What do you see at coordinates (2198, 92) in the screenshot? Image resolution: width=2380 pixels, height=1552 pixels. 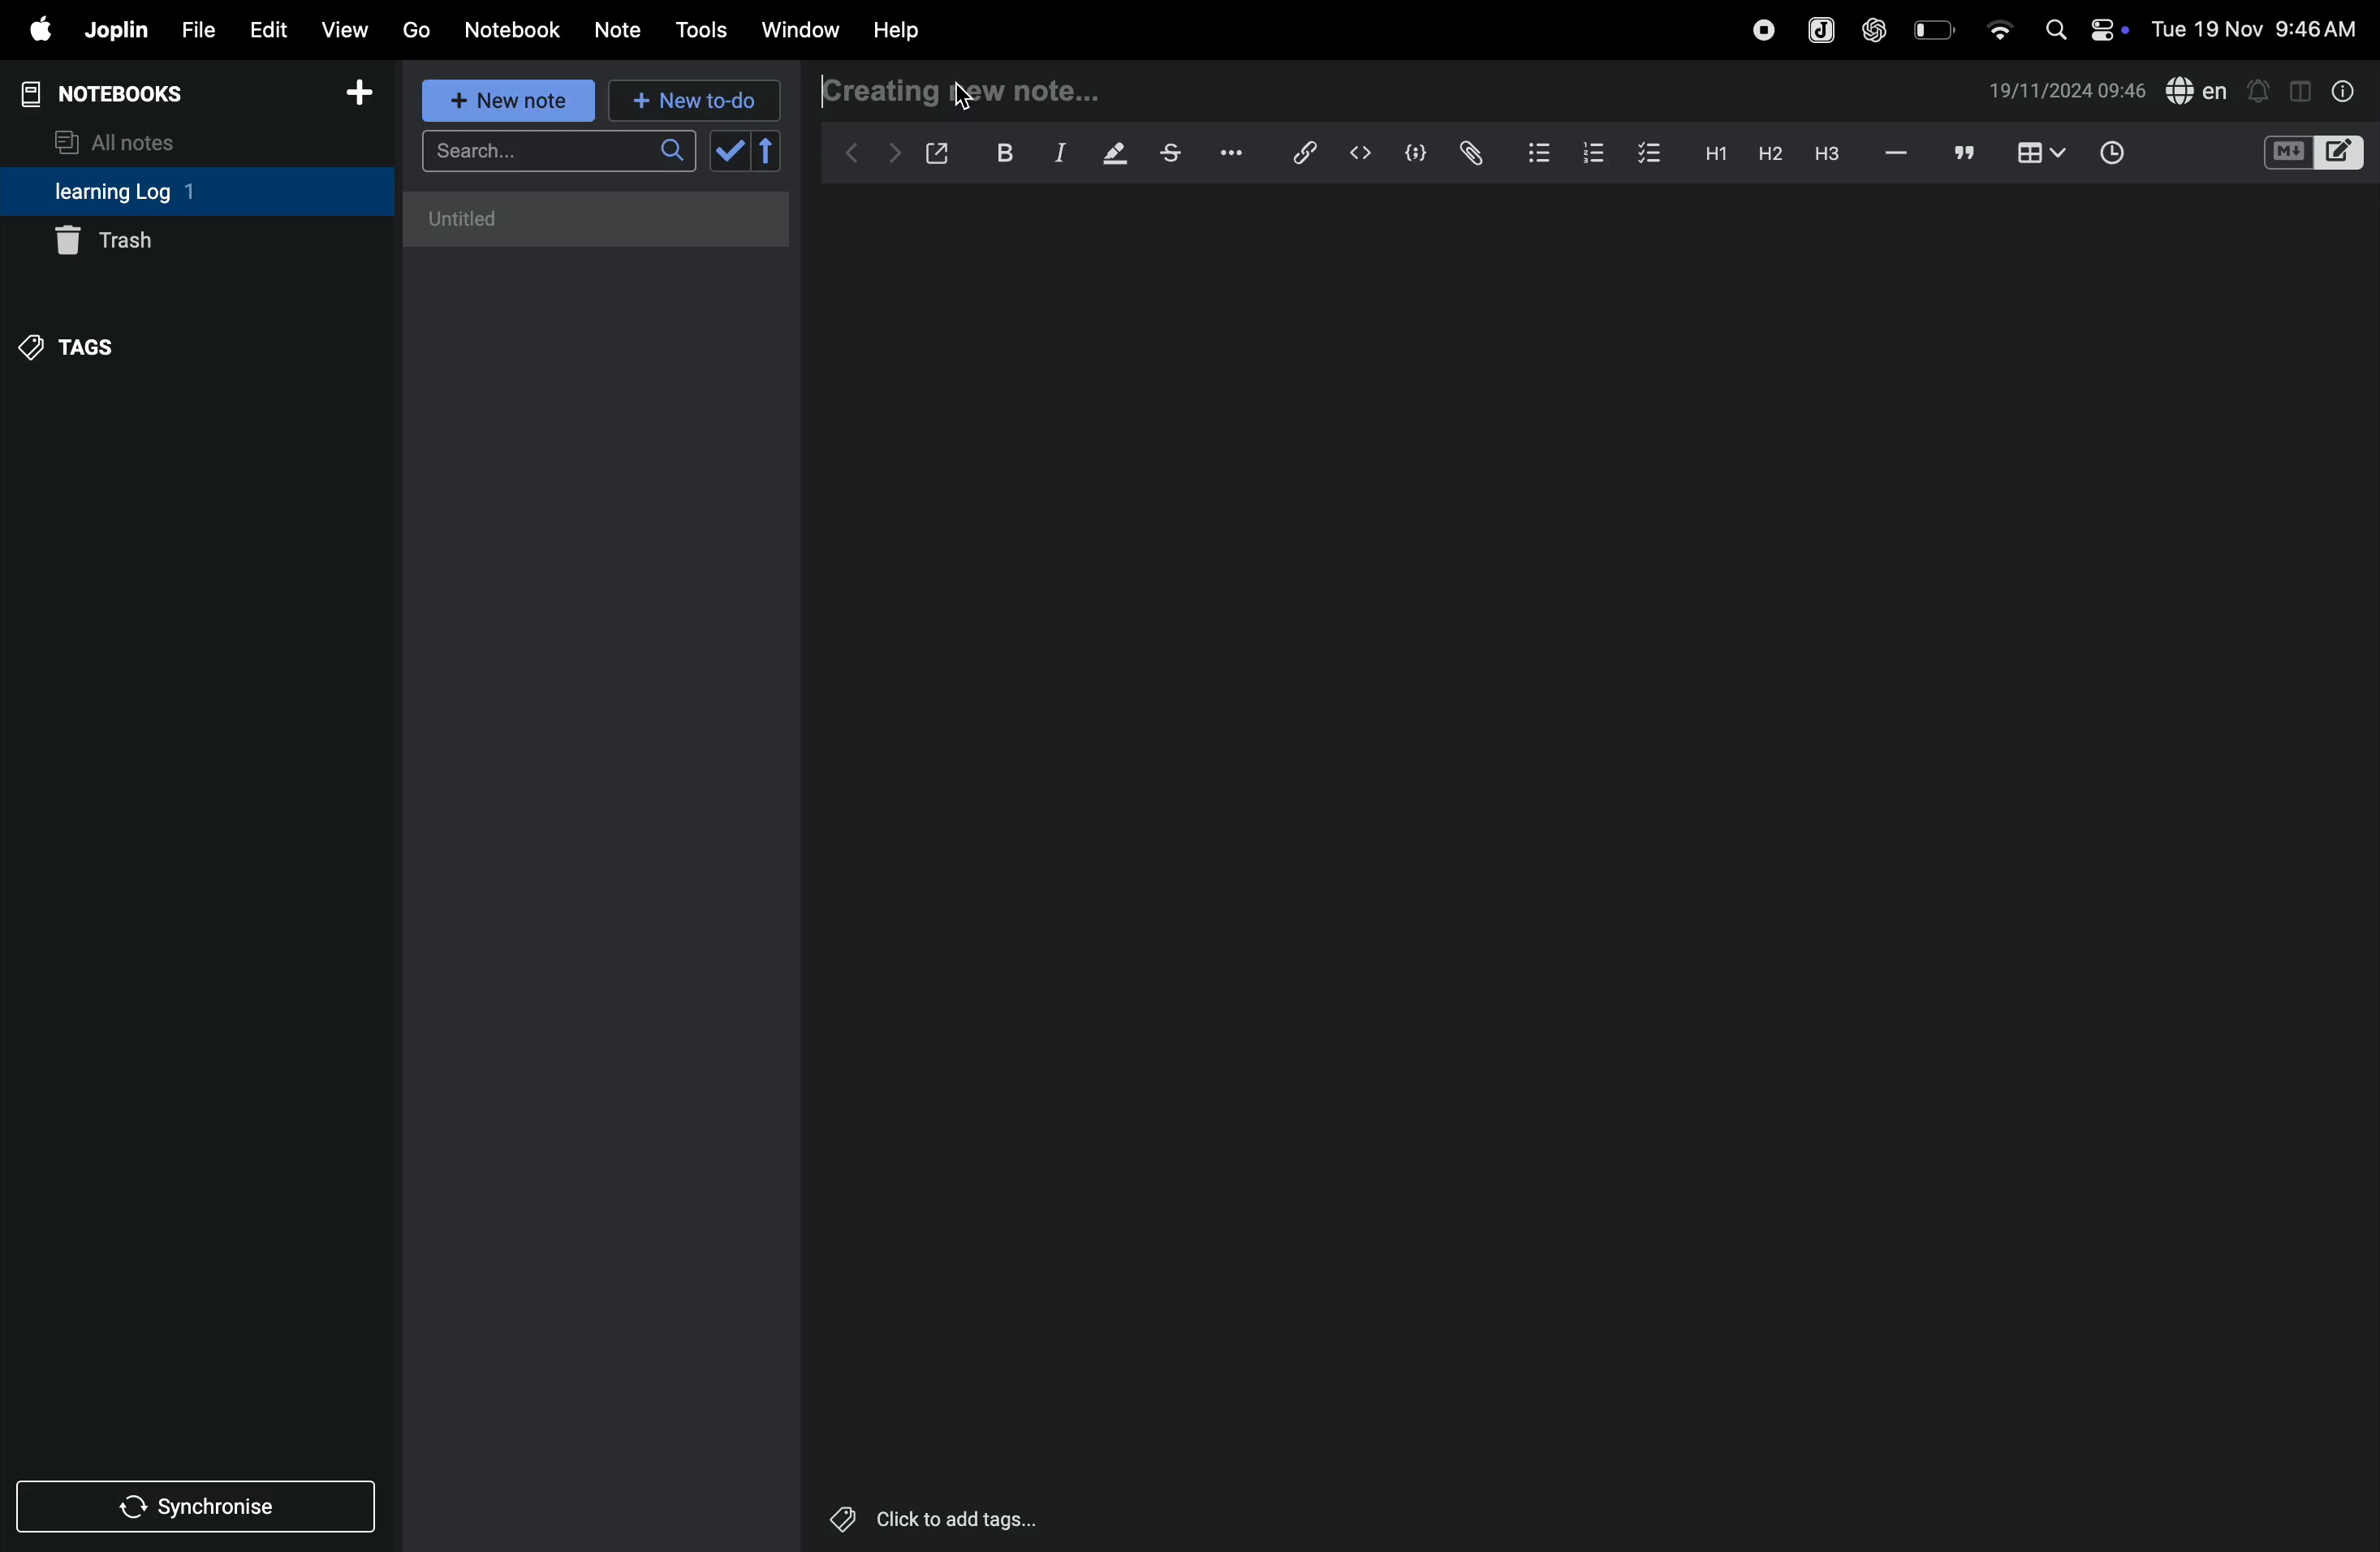 I see `spell check` at bounding box center [2198, 92].